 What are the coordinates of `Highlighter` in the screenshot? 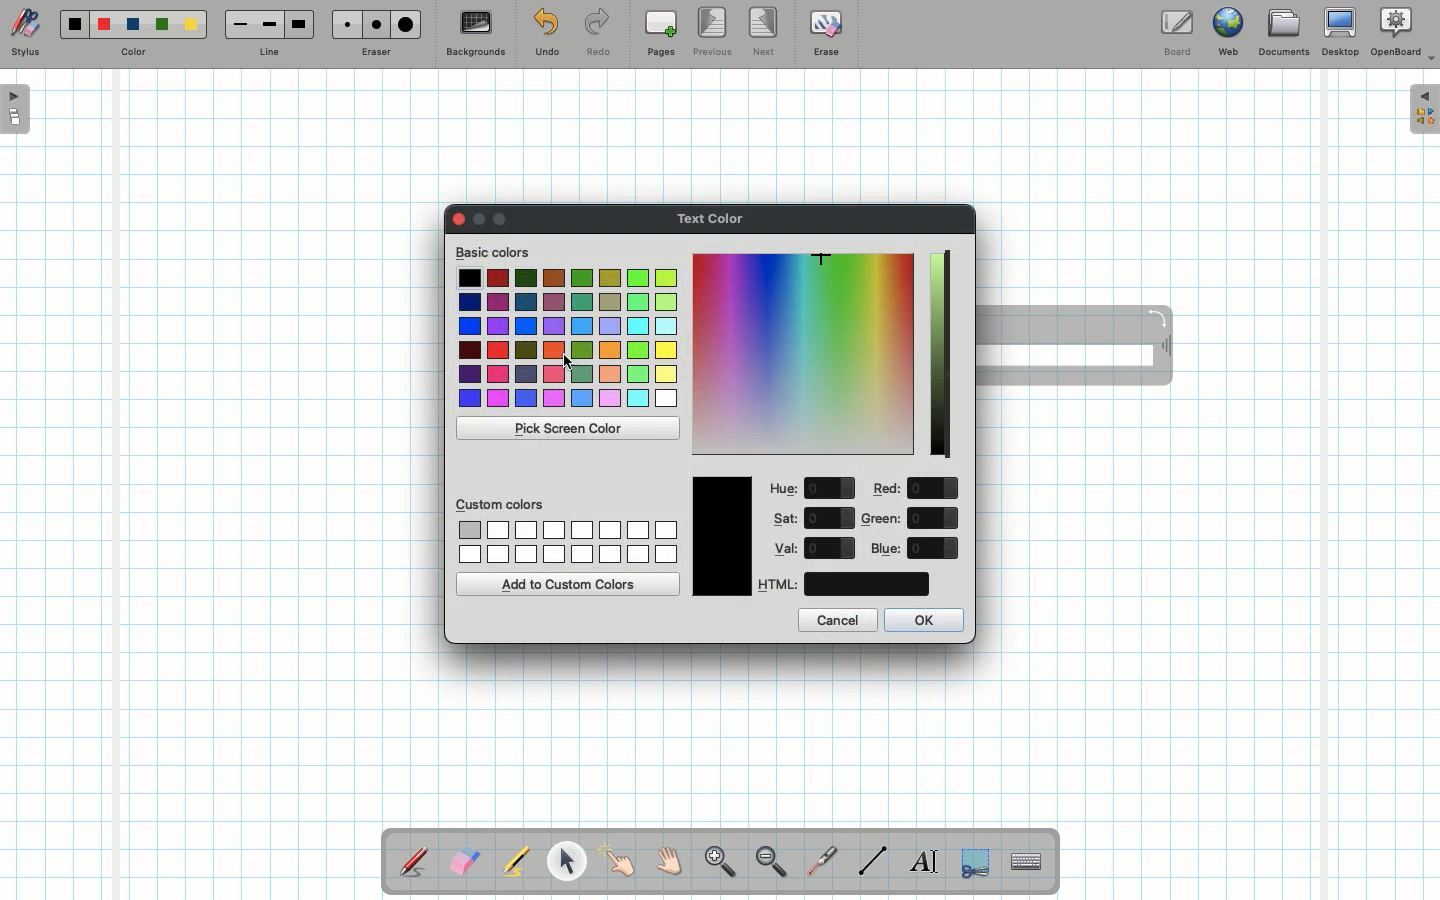 It's located at (514, 863).